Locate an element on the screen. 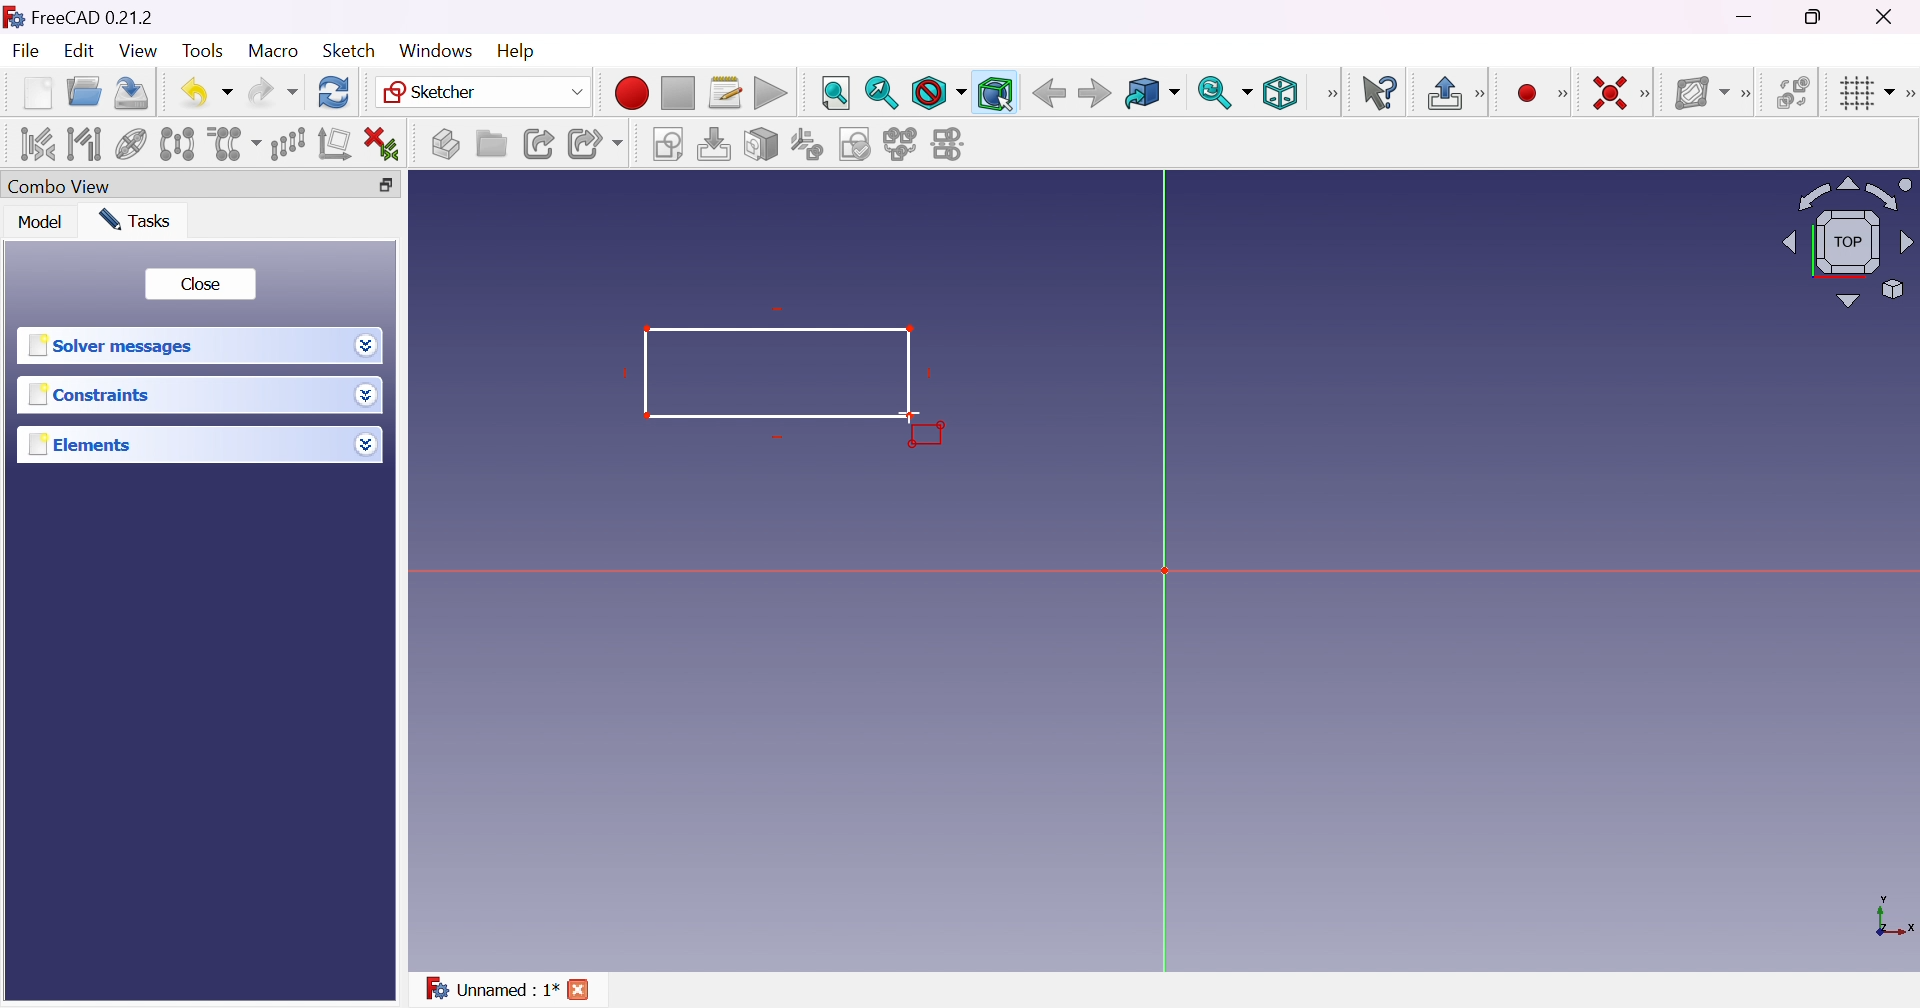 Image resolution: width=1920 pixels, height=1008 pixels. Rectangular array is located at coordinates (287, 145).